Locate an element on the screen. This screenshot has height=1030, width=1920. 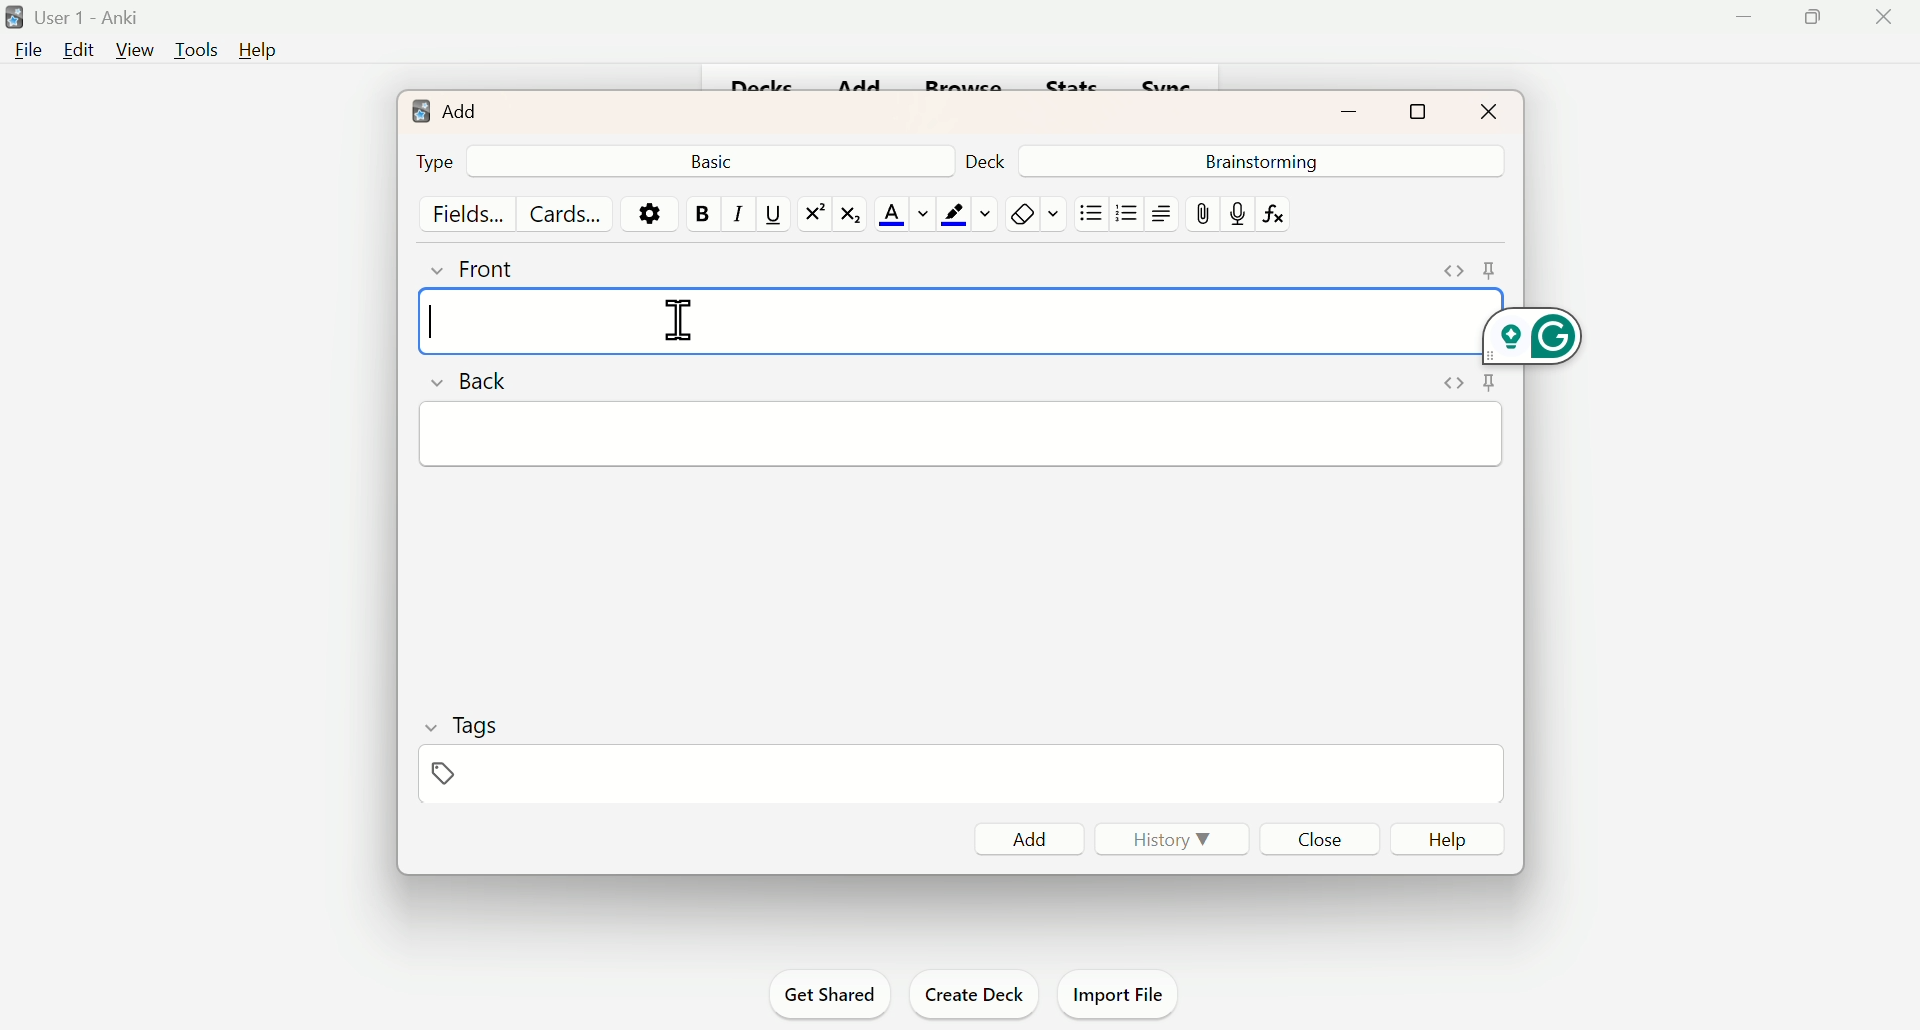
Unorganised list is located at coordinates (1092, 212).